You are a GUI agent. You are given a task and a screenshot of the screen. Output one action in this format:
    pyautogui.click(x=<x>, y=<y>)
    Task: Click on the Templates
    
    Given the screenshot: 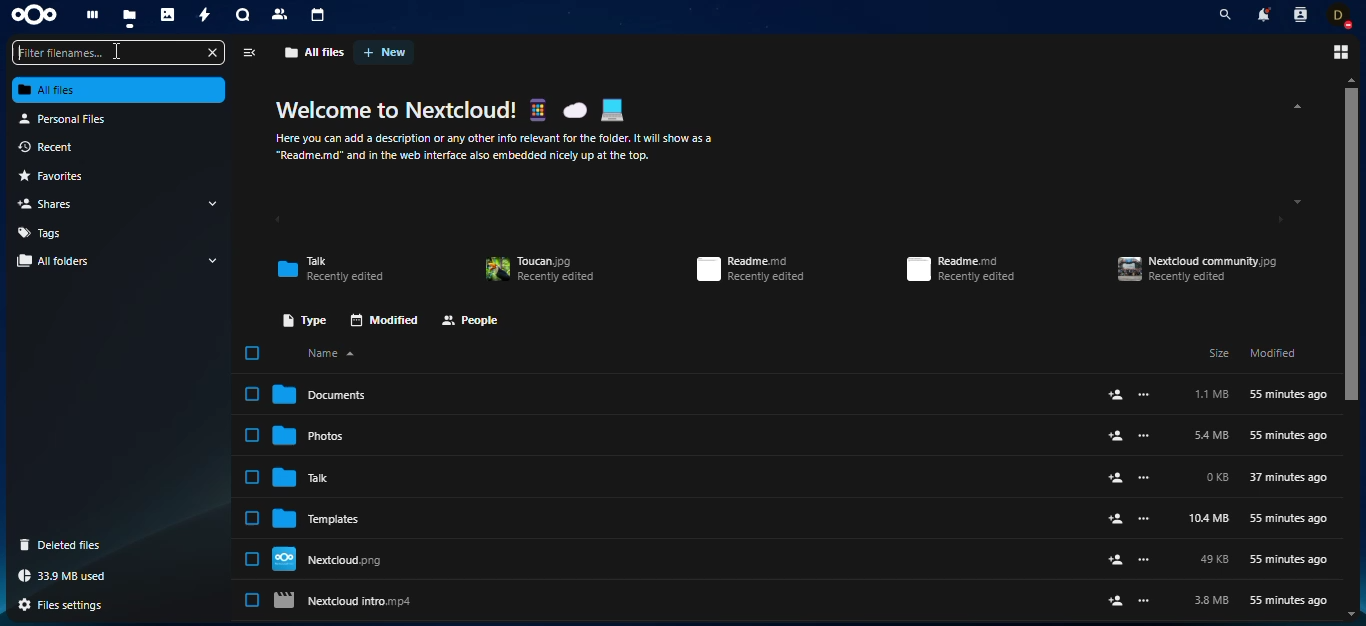 What is the action you would take?
    pyautogui.click(x=683, y=517)
    